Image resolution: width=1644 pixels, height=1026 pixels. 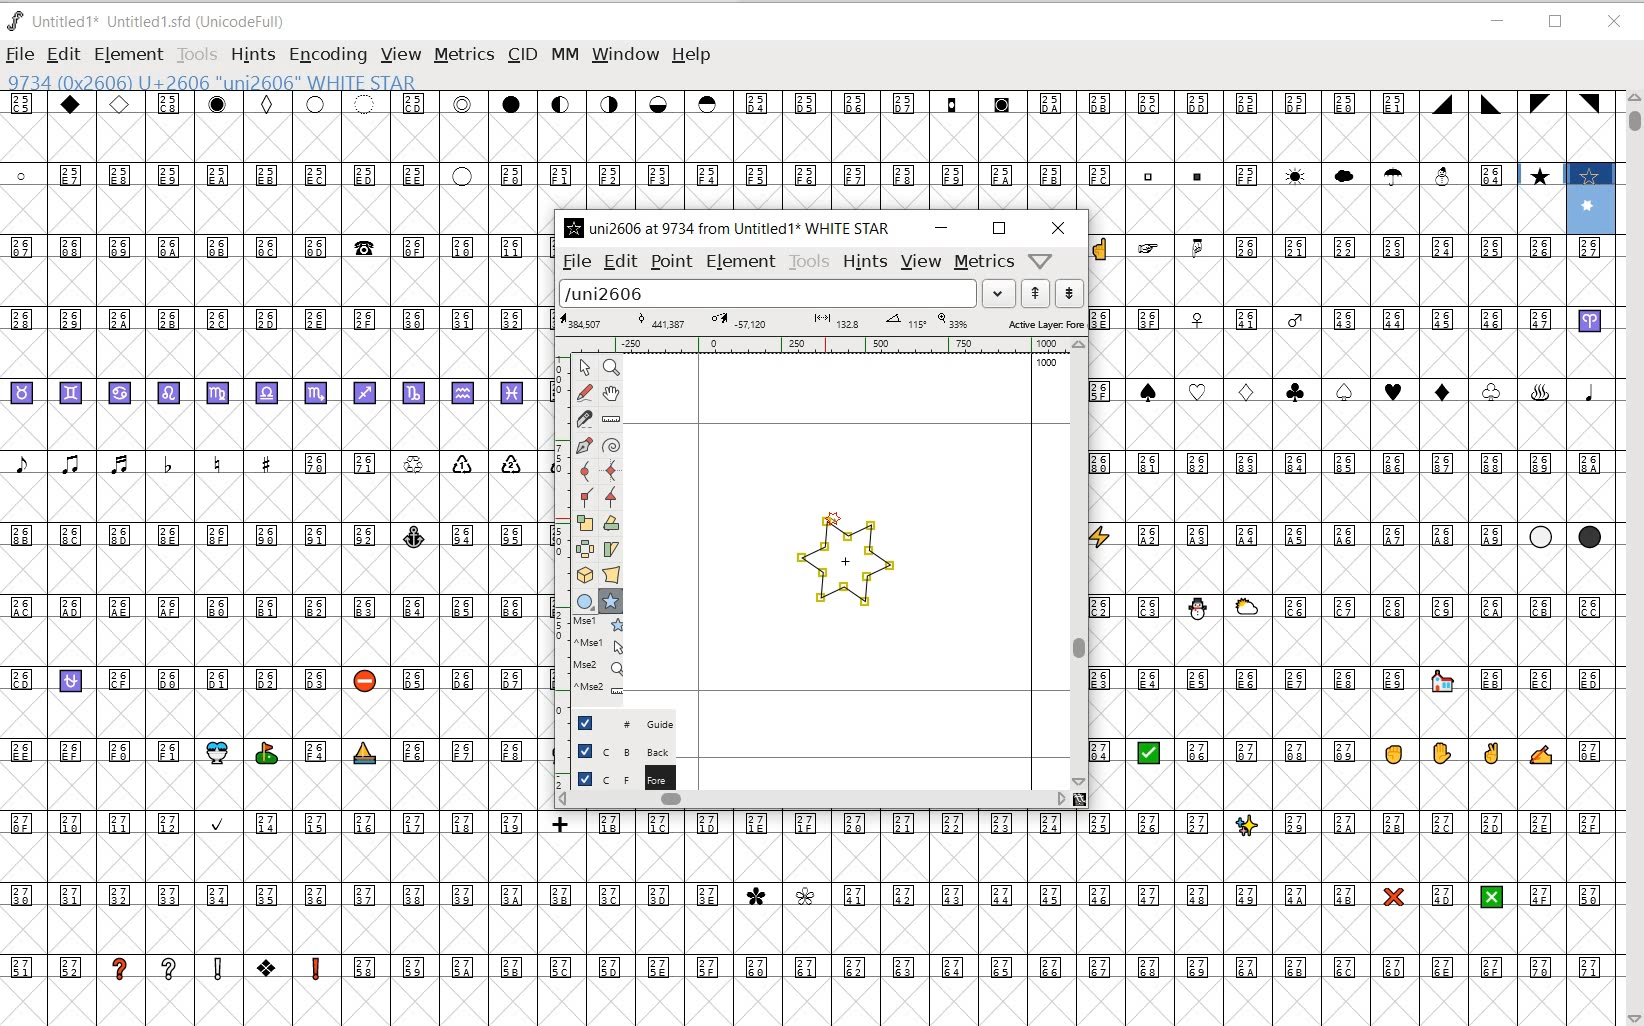 What do you see at coordinates (1593, 201) in the screenshot?
I see `glyph slot` at bounding box center [1593, 201].